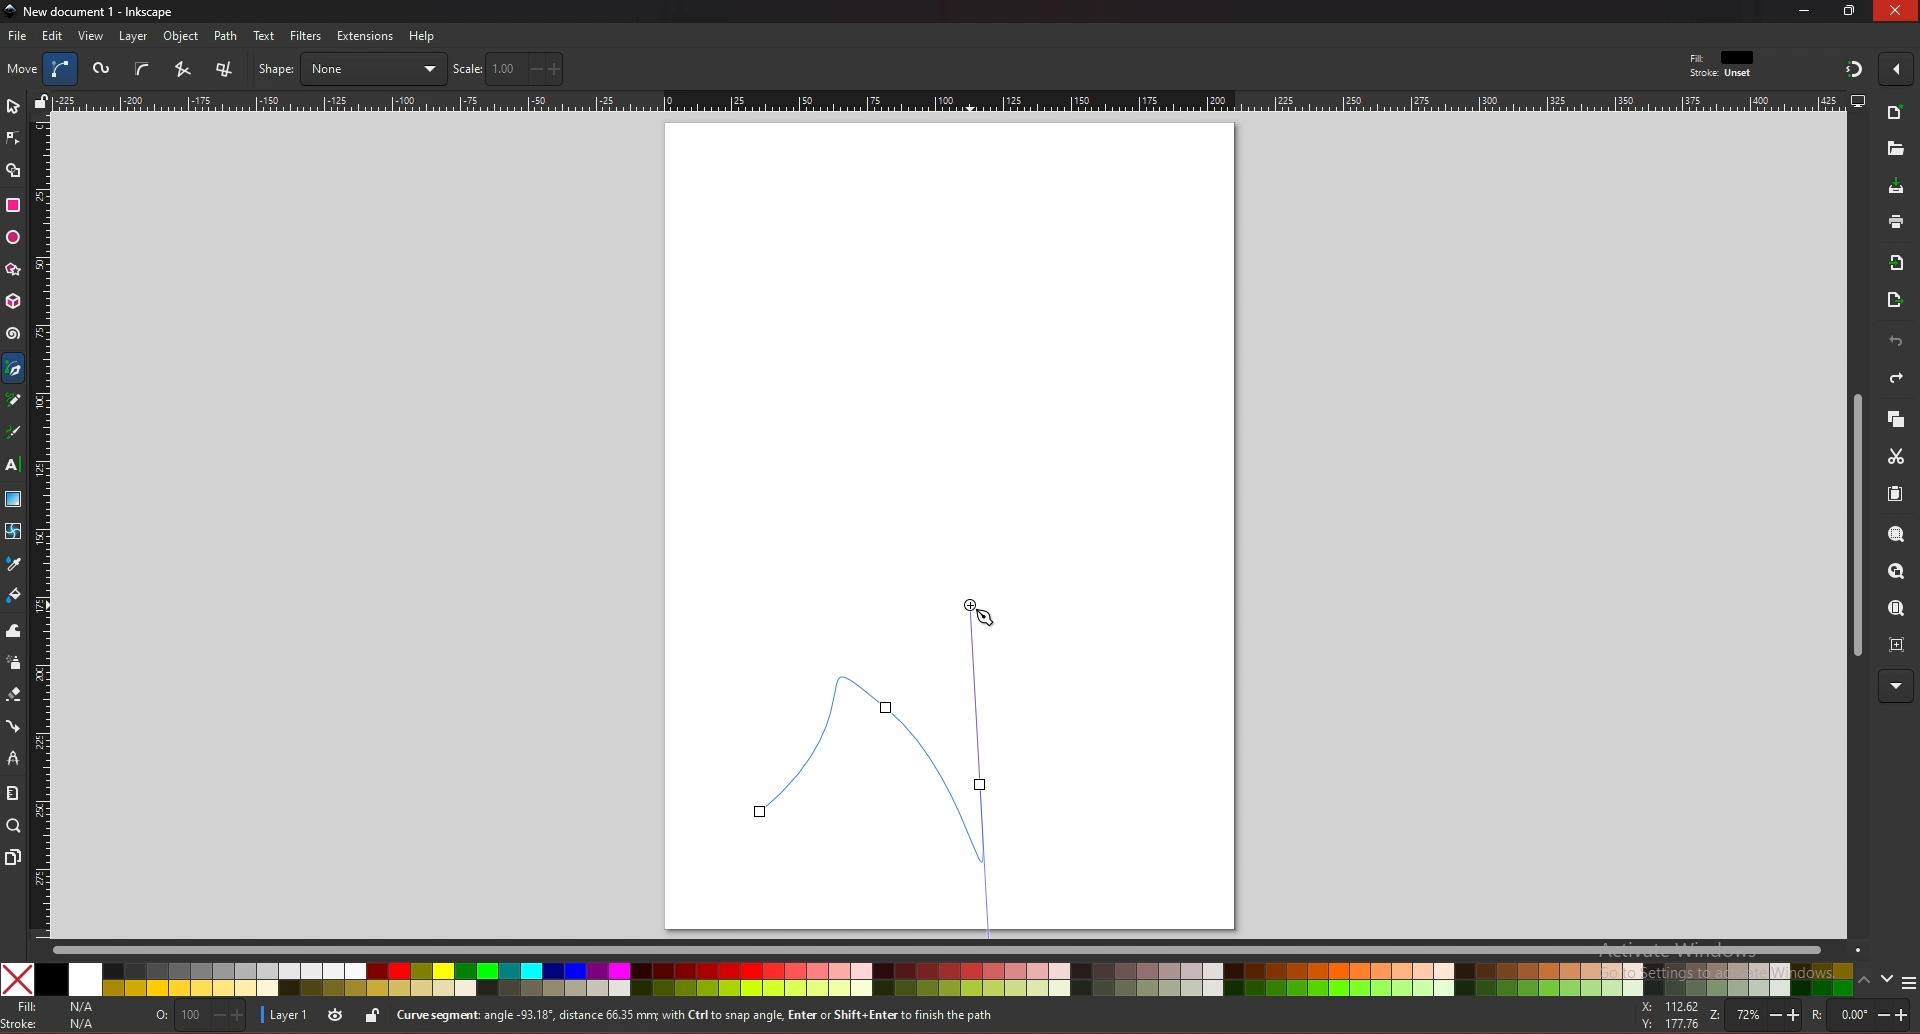 Image resolution: width=1920 pixels, height=1034 pixels. Describe the element at coordinates (13, 238) in the screenshot. I see `ellipse` at that location.